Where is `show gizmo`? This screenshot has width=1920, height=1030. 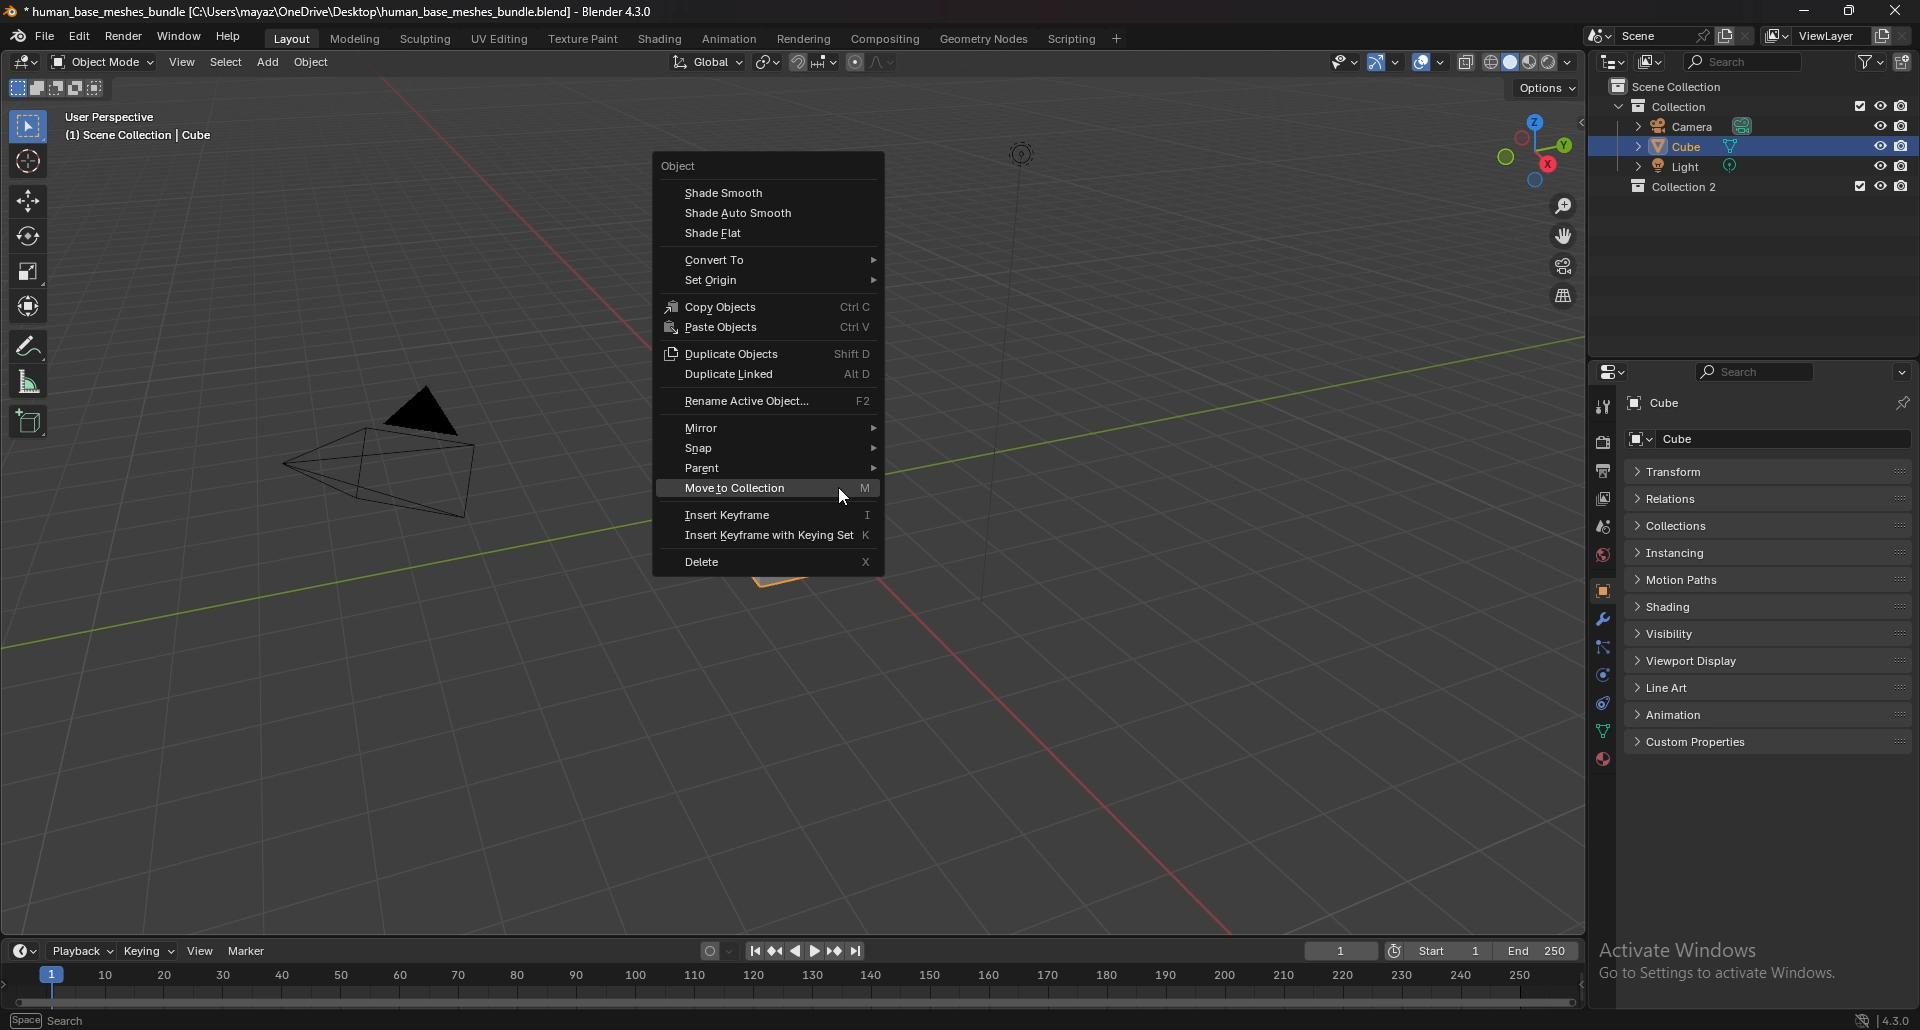 show gizmo is located at coordinates (1384, 63).